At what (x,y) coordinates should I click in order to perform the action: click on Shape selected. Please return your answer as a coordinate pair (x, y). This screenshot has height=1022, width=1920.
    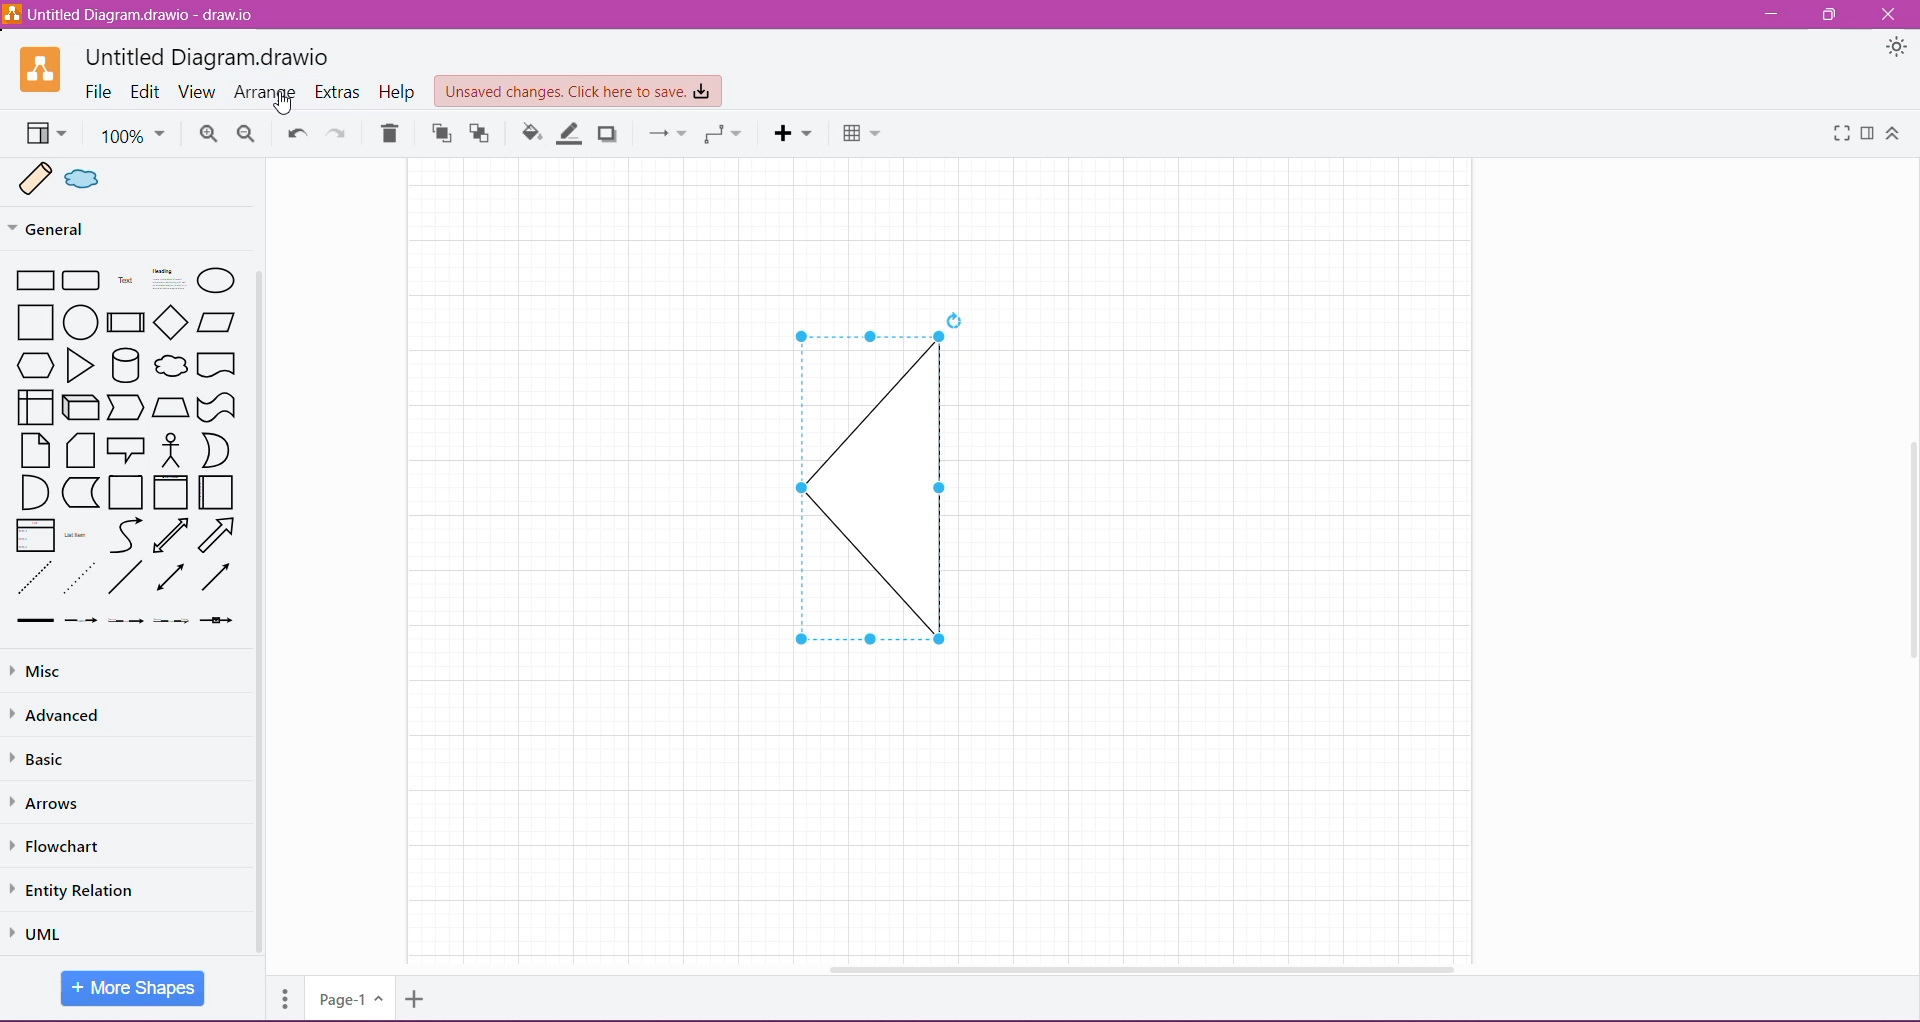
    Looking at the image, I should click on (860, 483).